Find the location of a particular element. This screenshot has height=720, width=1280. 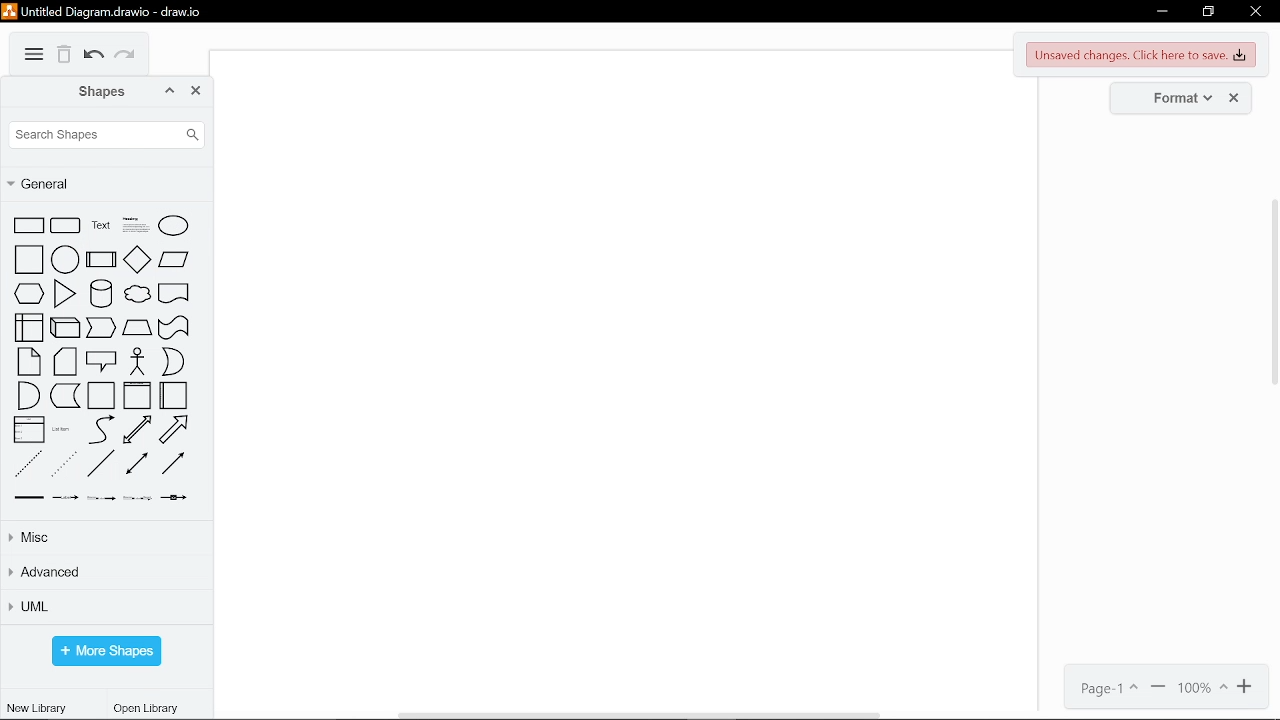

diamond is located at coordinates (136, 259).